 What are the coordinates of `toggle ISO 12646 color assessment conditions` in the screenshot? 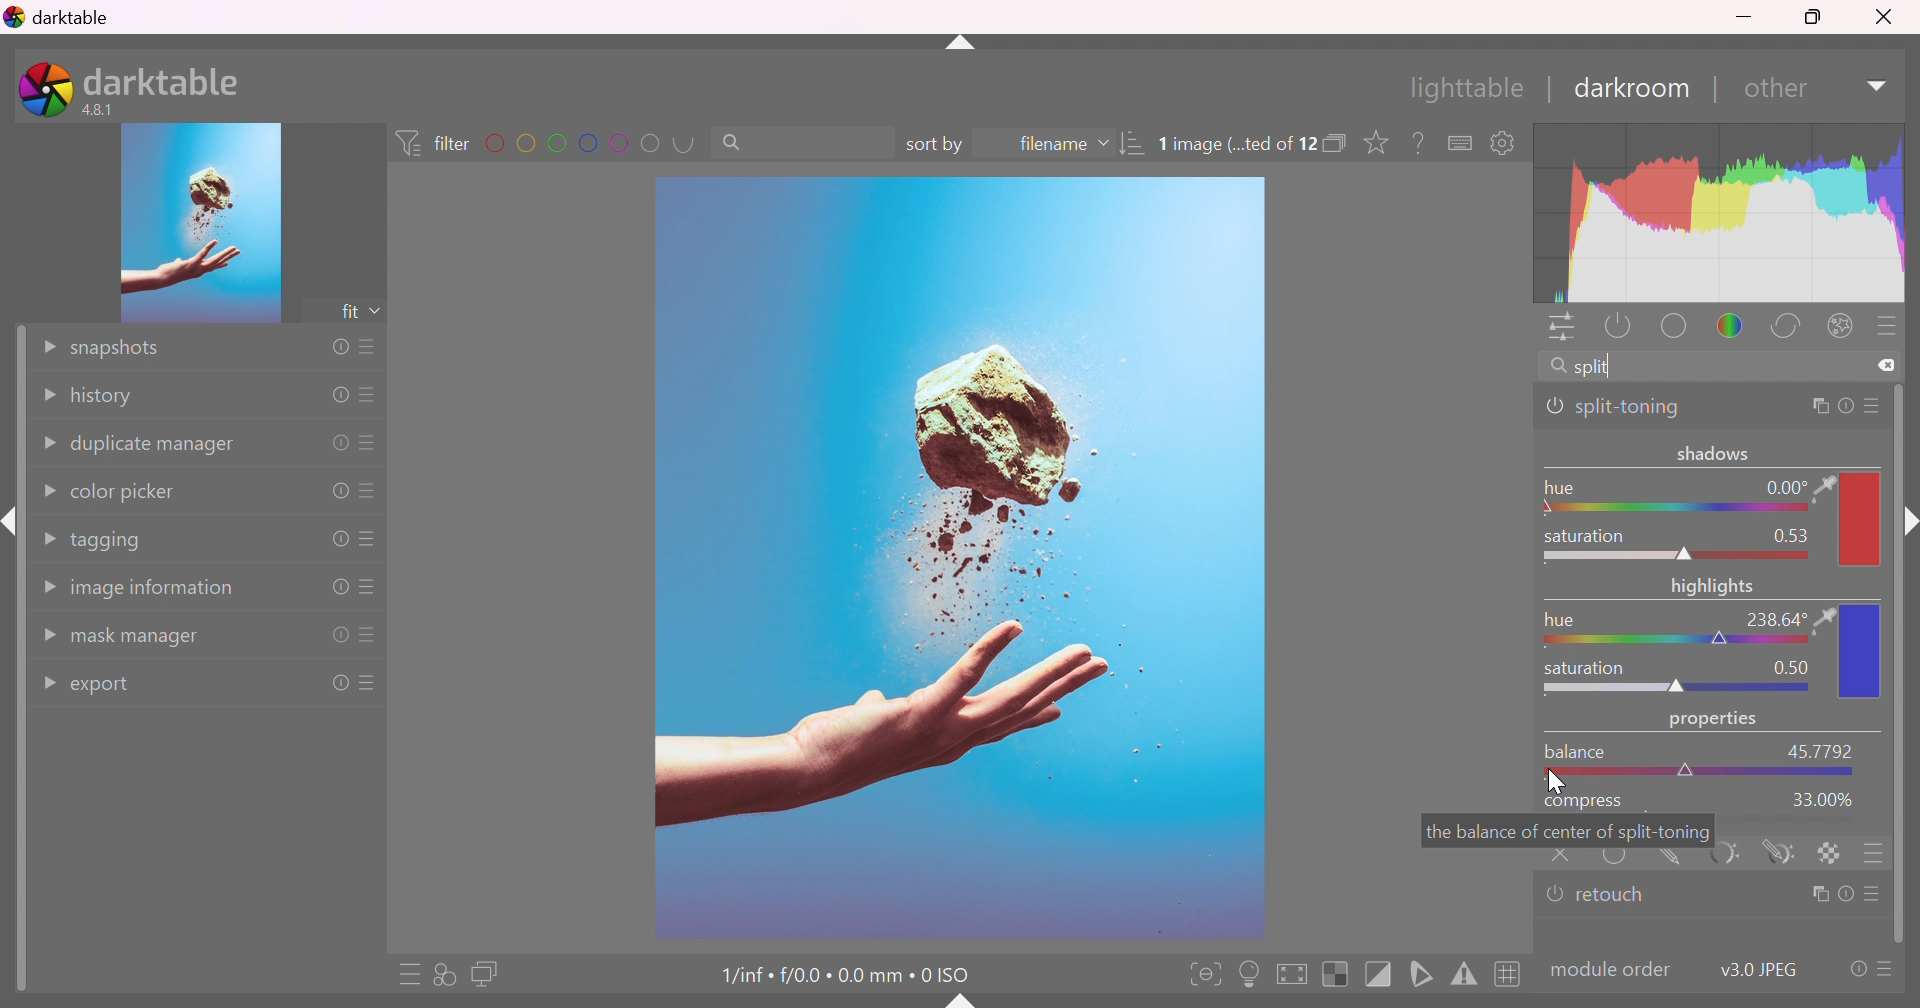 It's located at (1251, 972).